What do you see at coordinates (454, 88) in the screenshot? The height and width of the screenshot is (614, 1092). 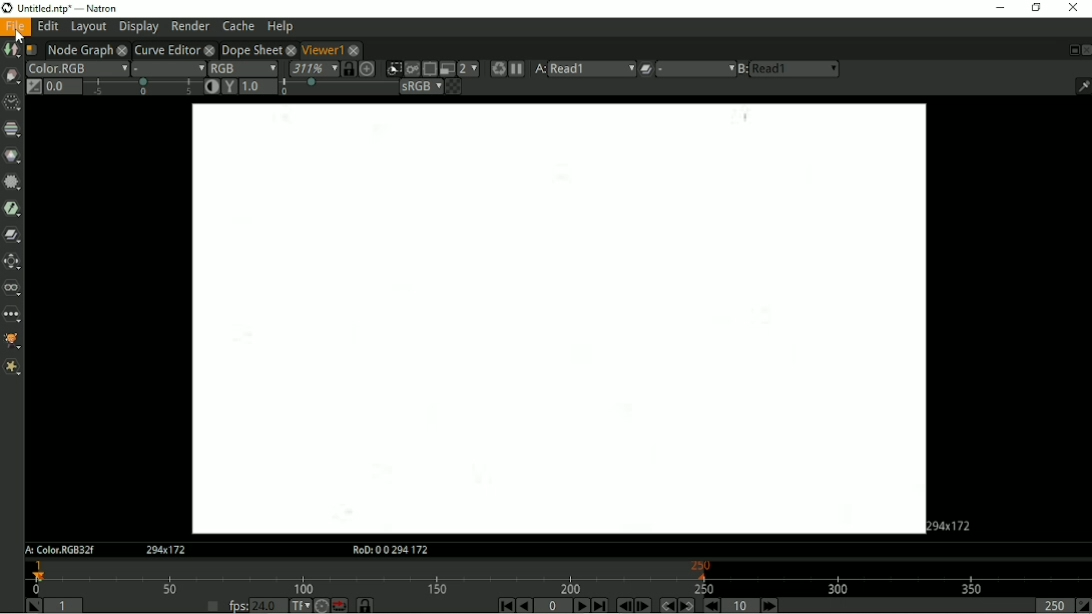 I see `Checkerboard` at bounding box center [454, 88].